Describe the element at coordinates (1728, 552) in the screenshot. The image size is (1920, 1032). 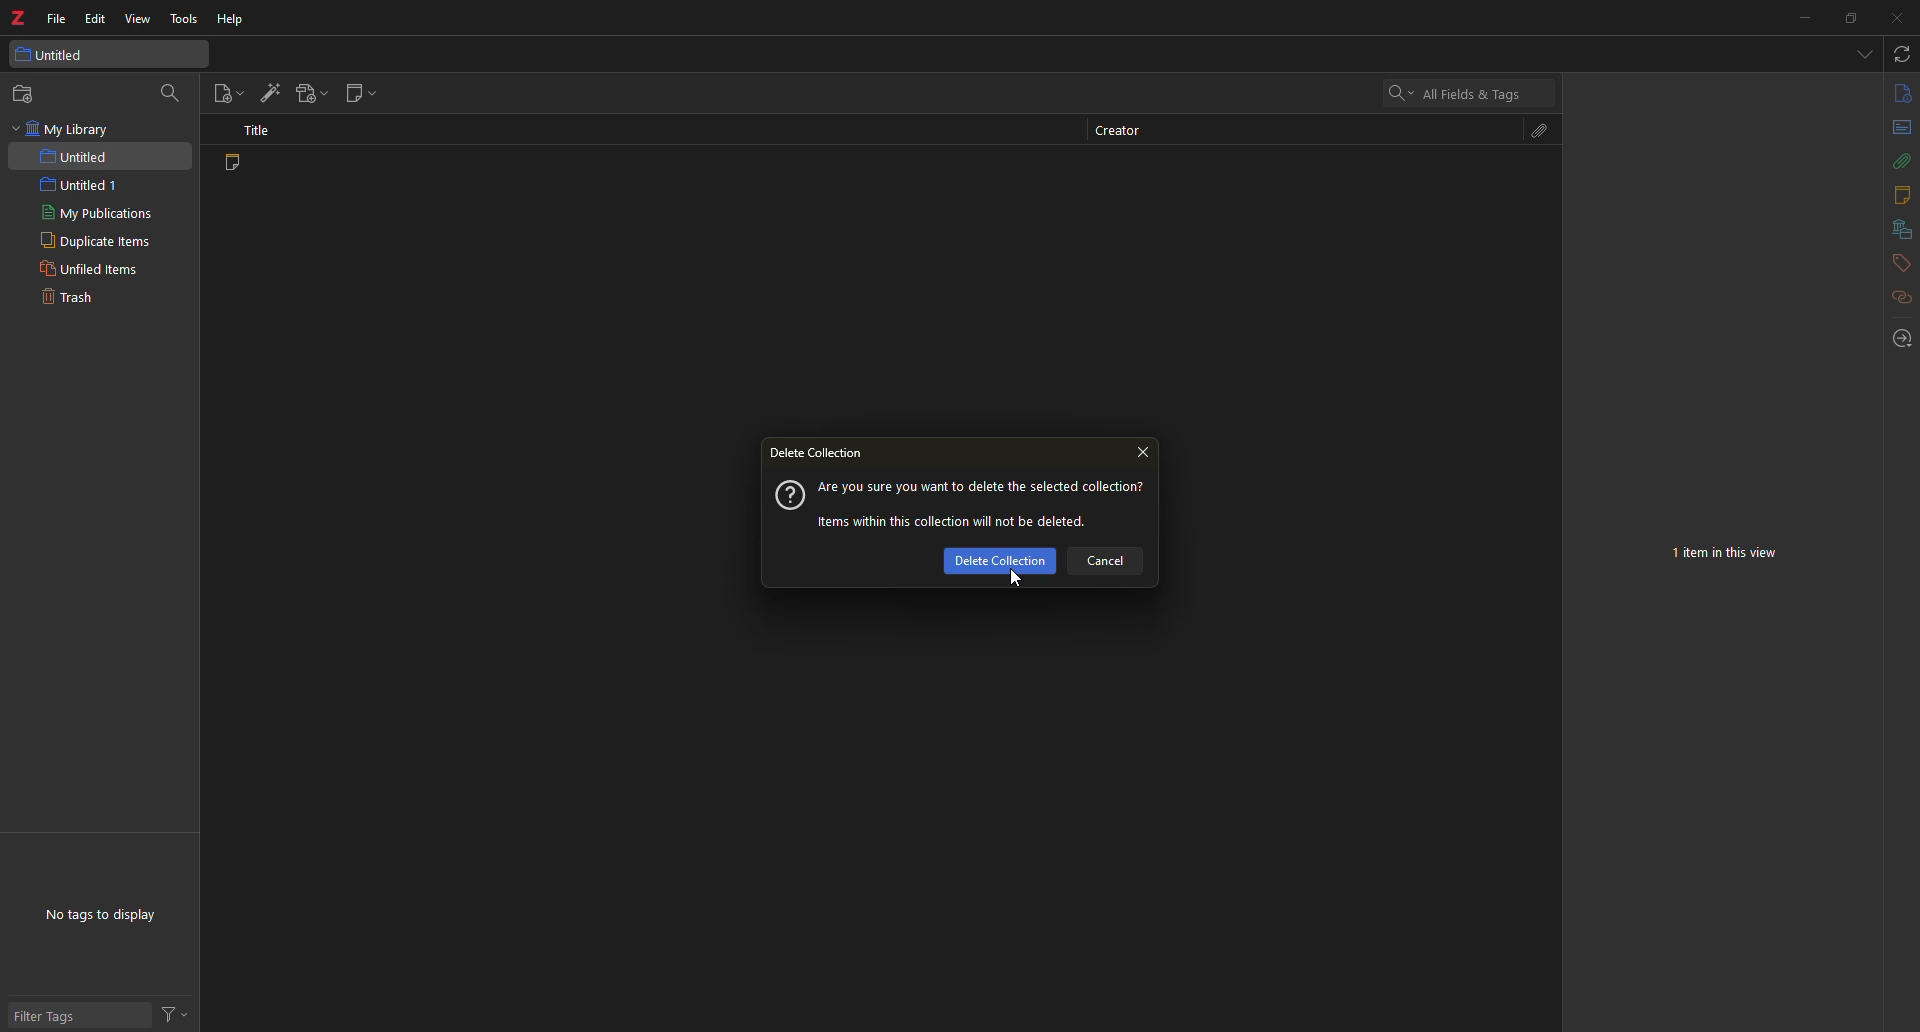
I see `no item` at that location.